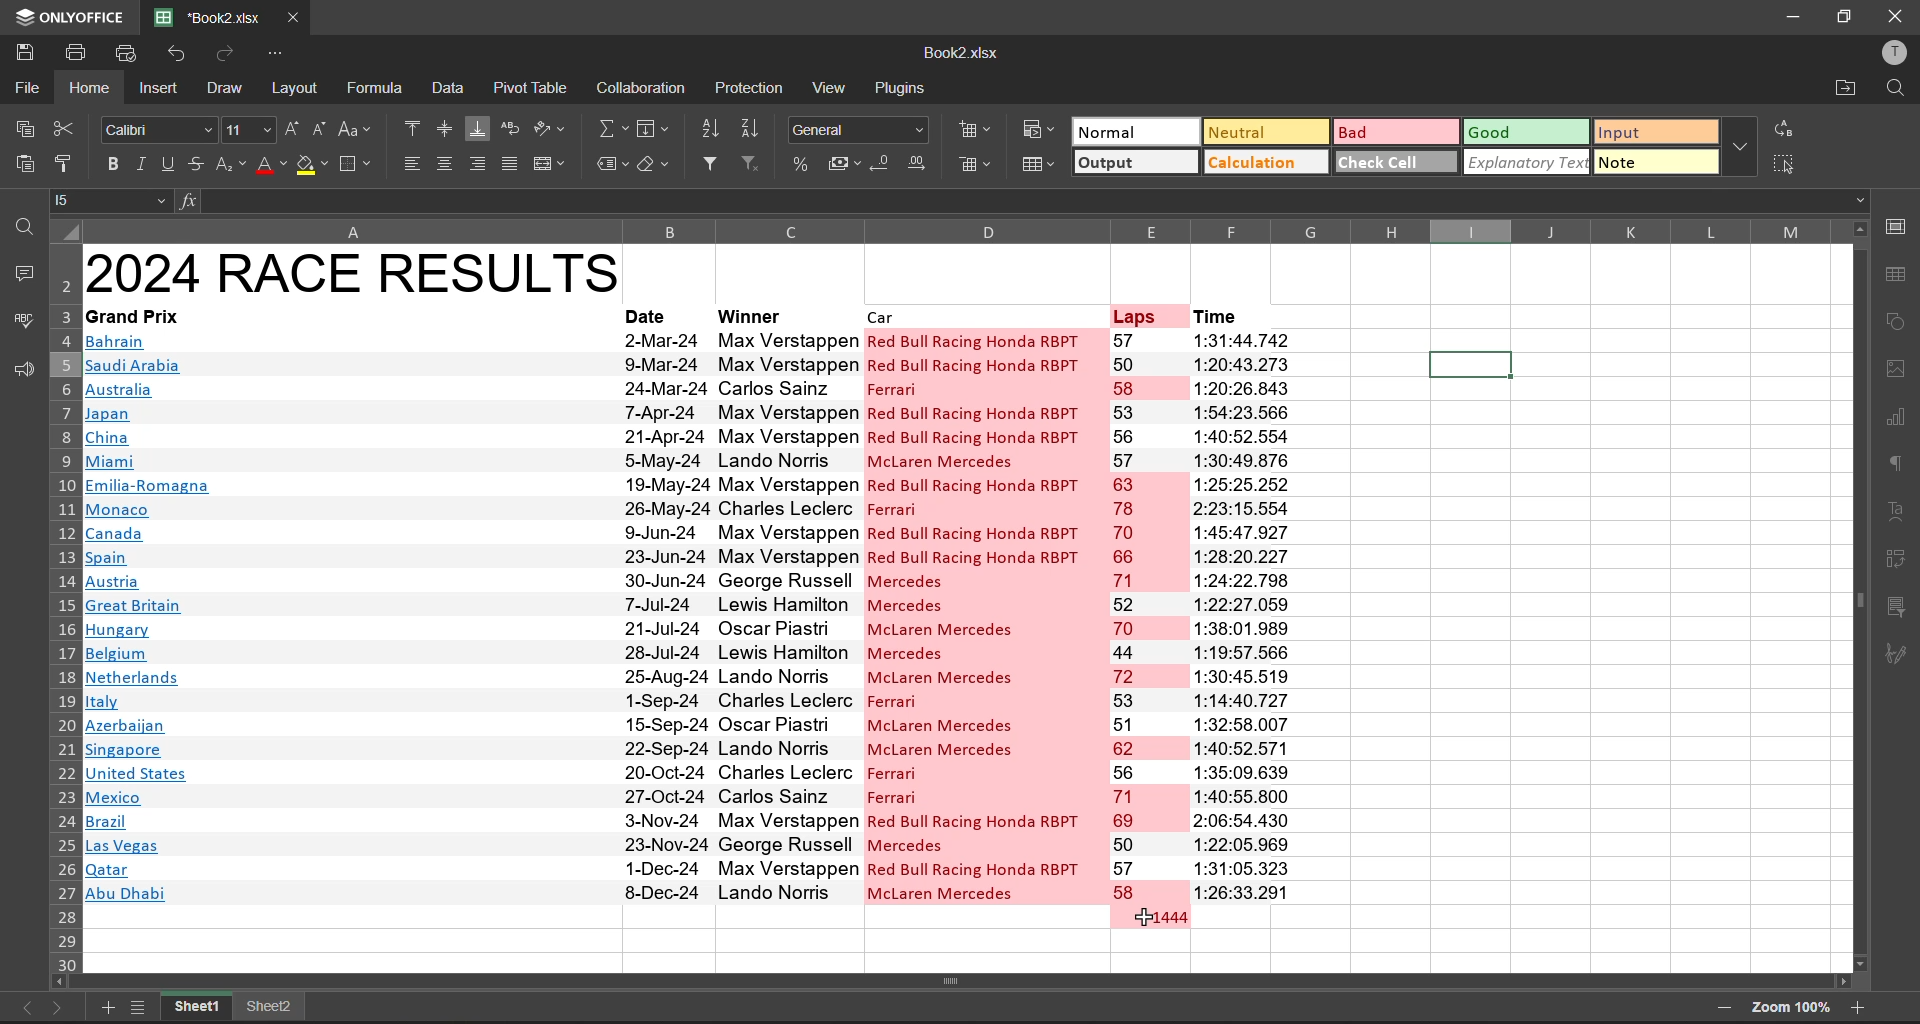  What do you see at coordinates (1524, 131) in the screenshot?
I see `good` at bounding box center [1524, 131].